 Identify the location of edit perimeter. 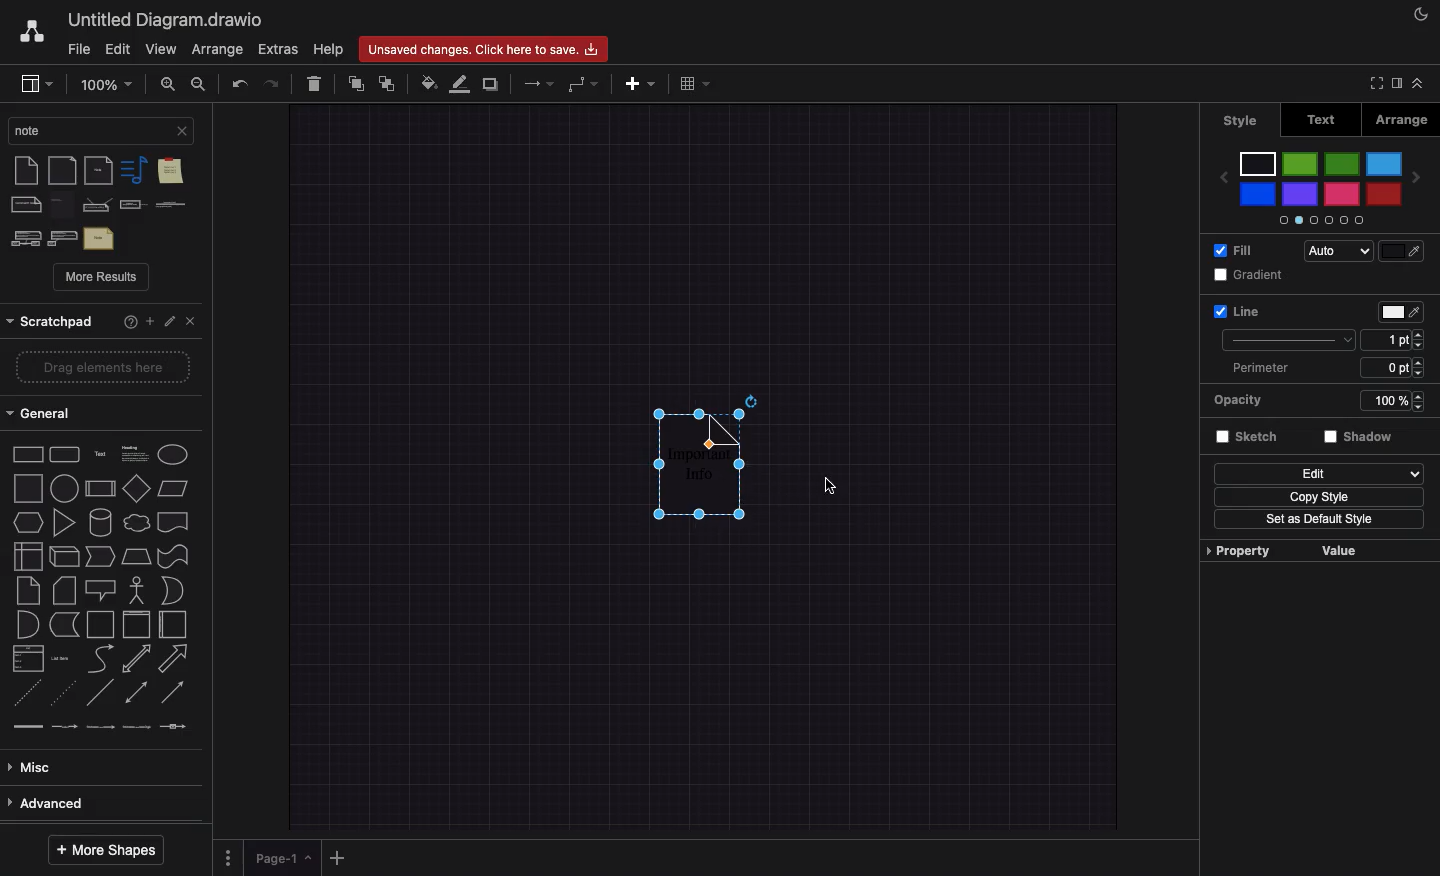
(1385, 367).